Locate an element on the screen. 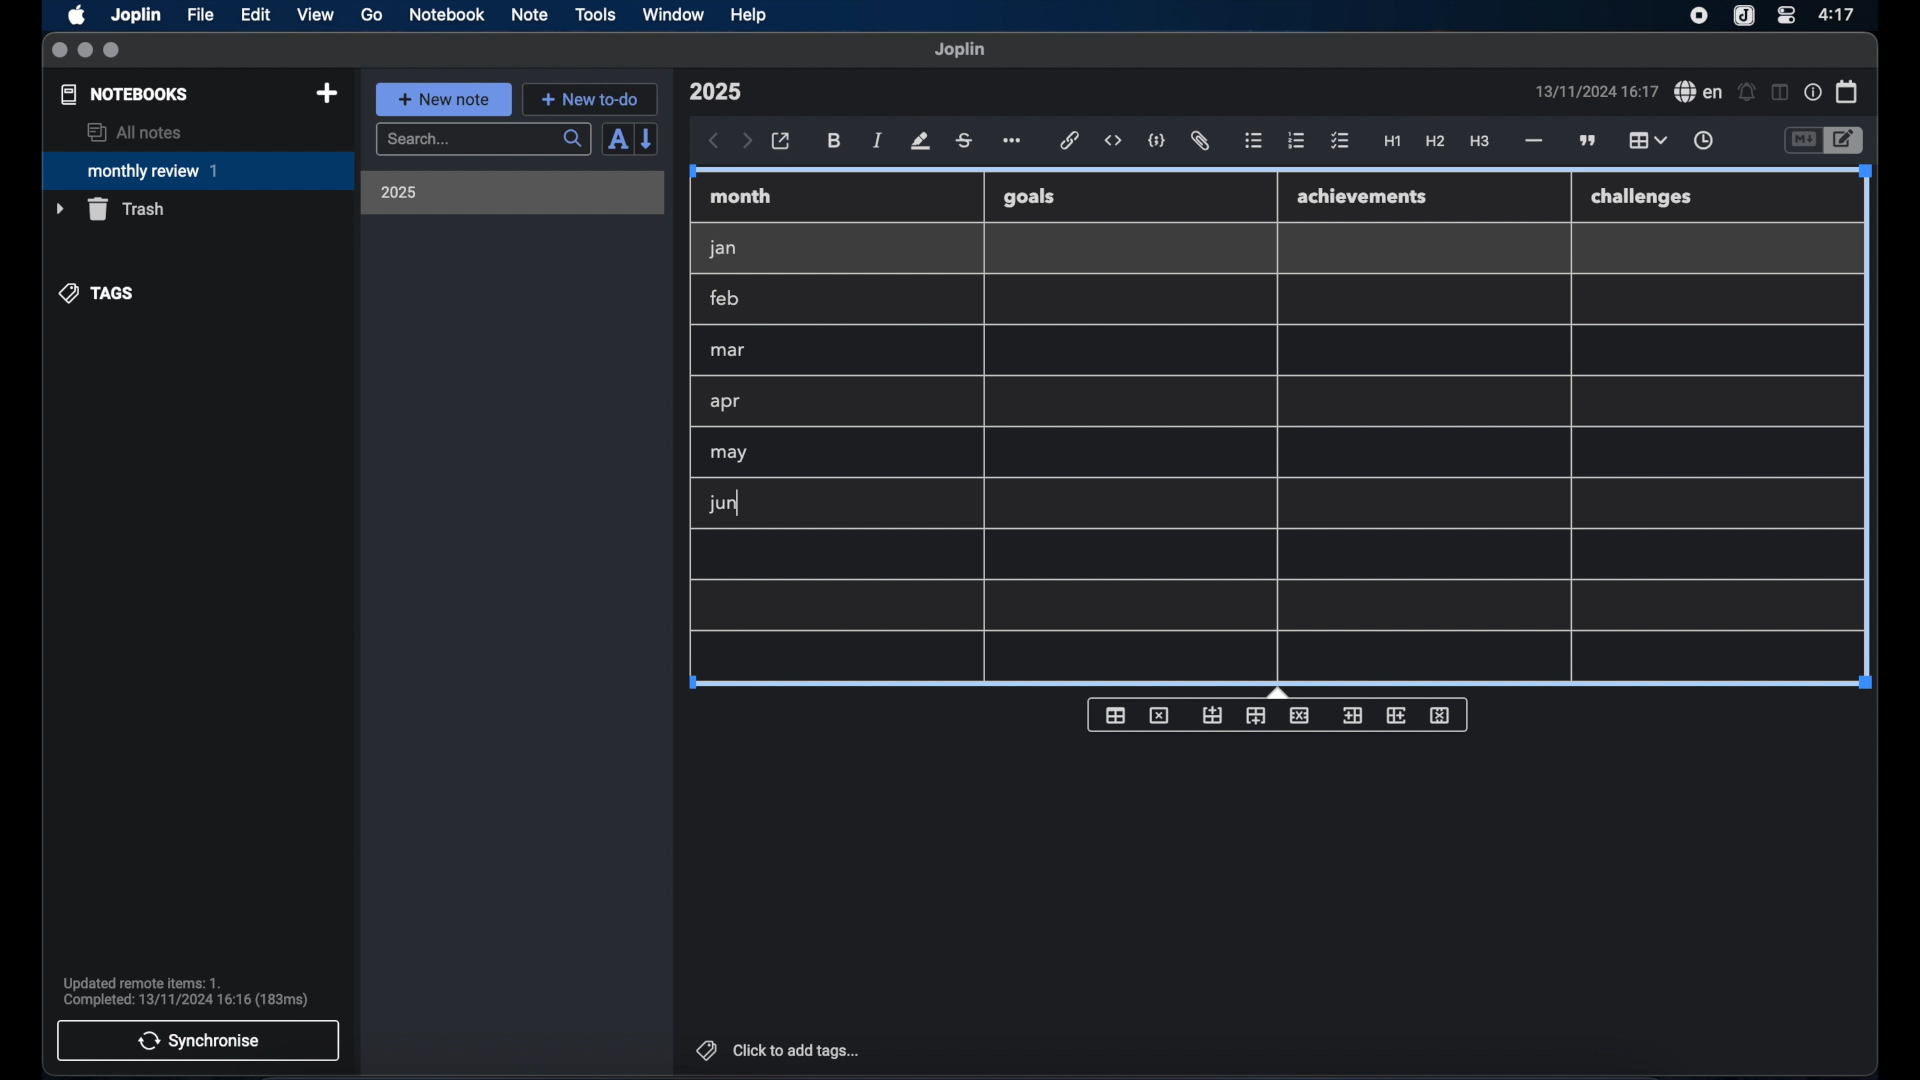 This screenshot has height=1080, width=1920. file is located at coordinates (200, 15).